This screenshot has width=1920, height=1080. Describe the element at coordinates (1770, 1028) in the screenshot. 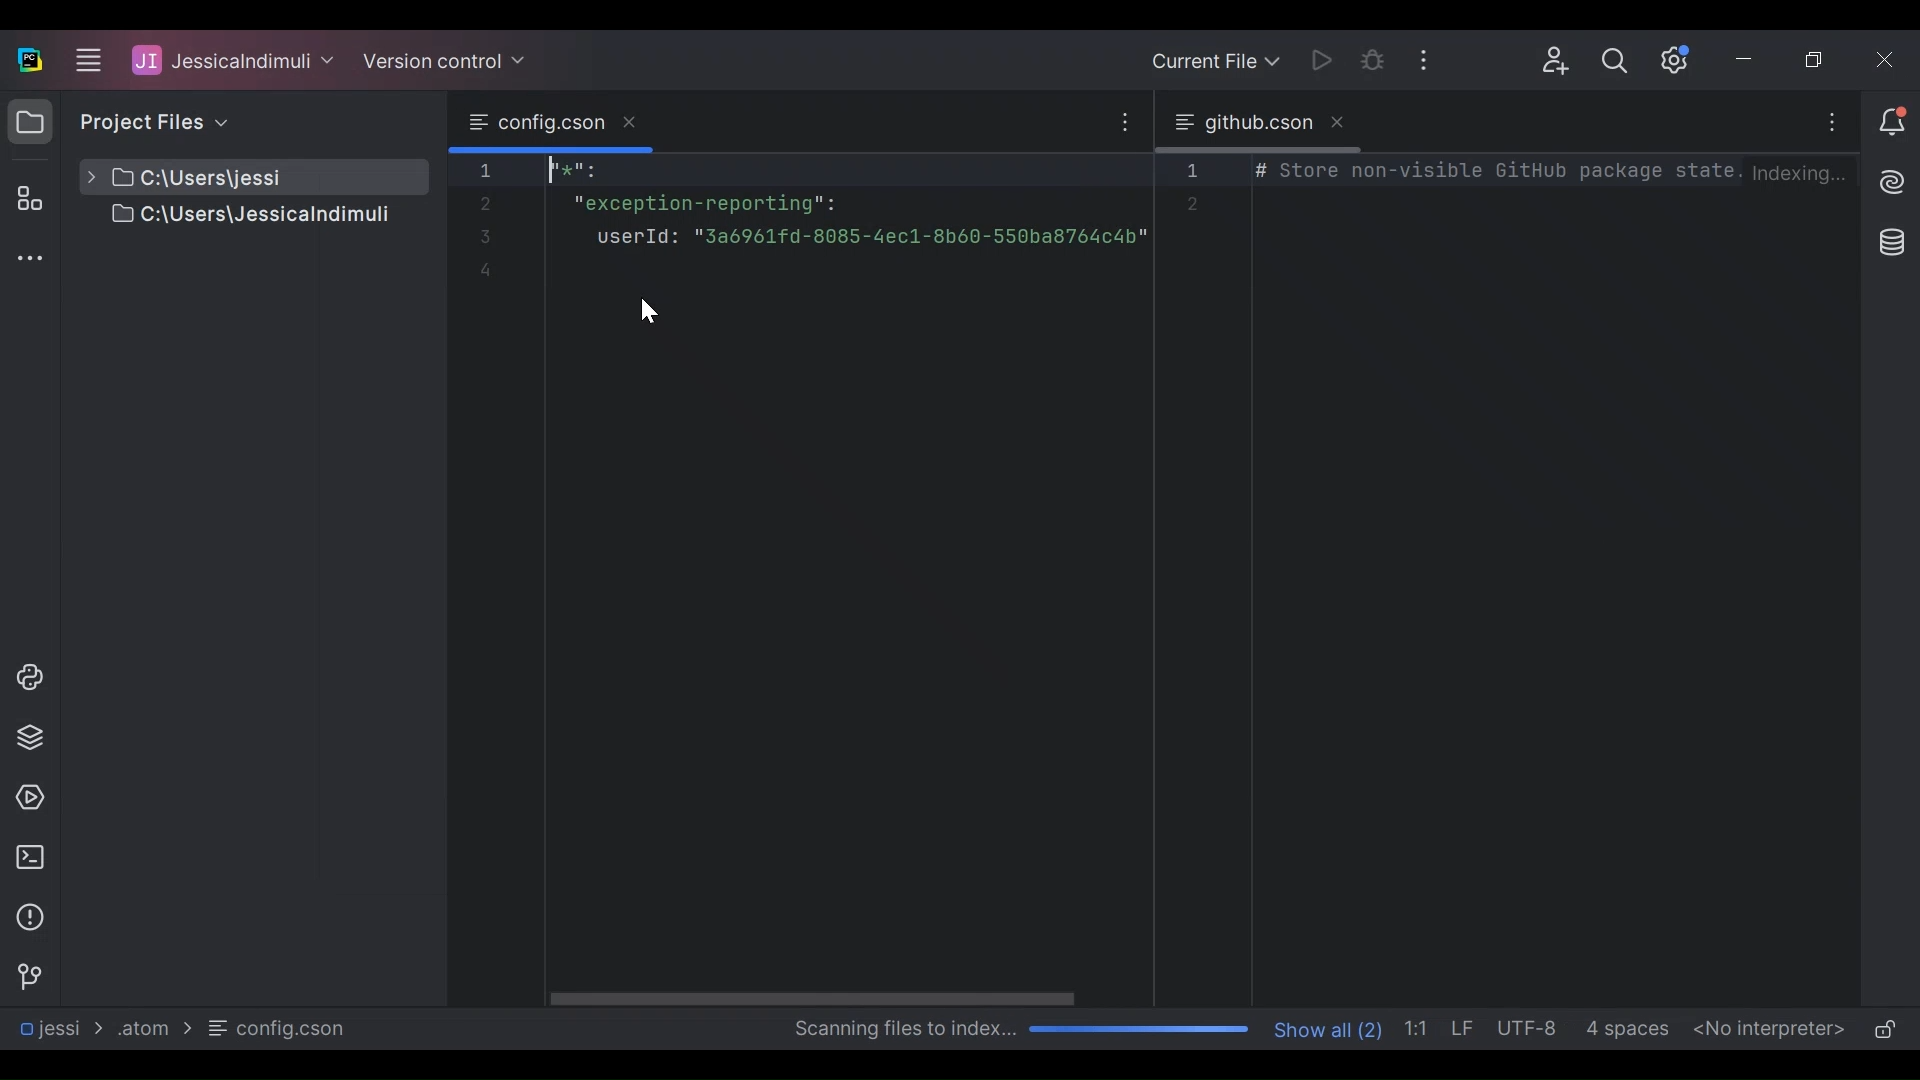

I see `No interpreters` at that location.